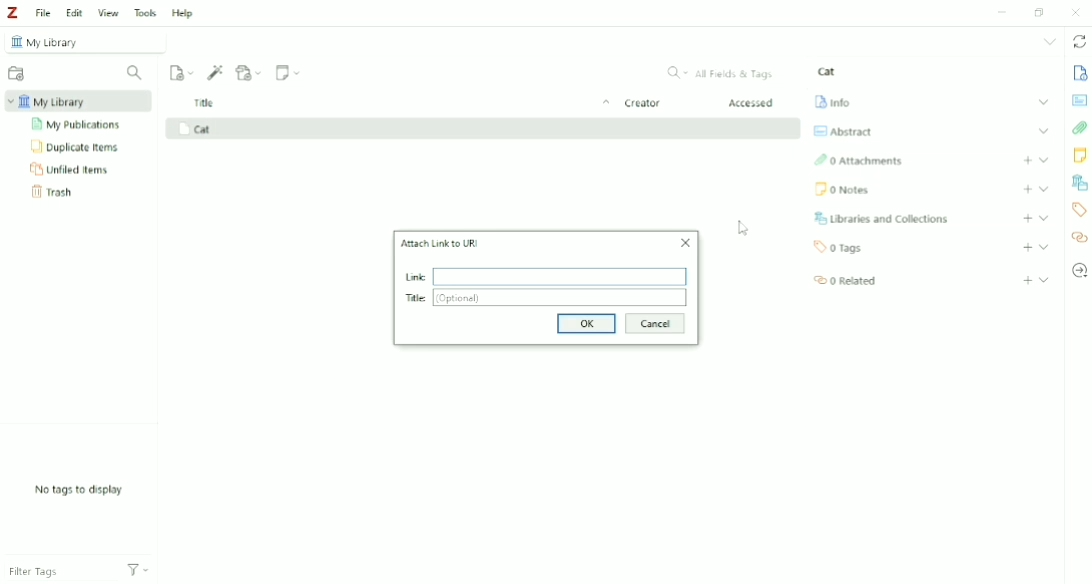  What do you see at coordinates (138, 568) in the screenshot?
I see `Actions` at bounding box center [138, 568].